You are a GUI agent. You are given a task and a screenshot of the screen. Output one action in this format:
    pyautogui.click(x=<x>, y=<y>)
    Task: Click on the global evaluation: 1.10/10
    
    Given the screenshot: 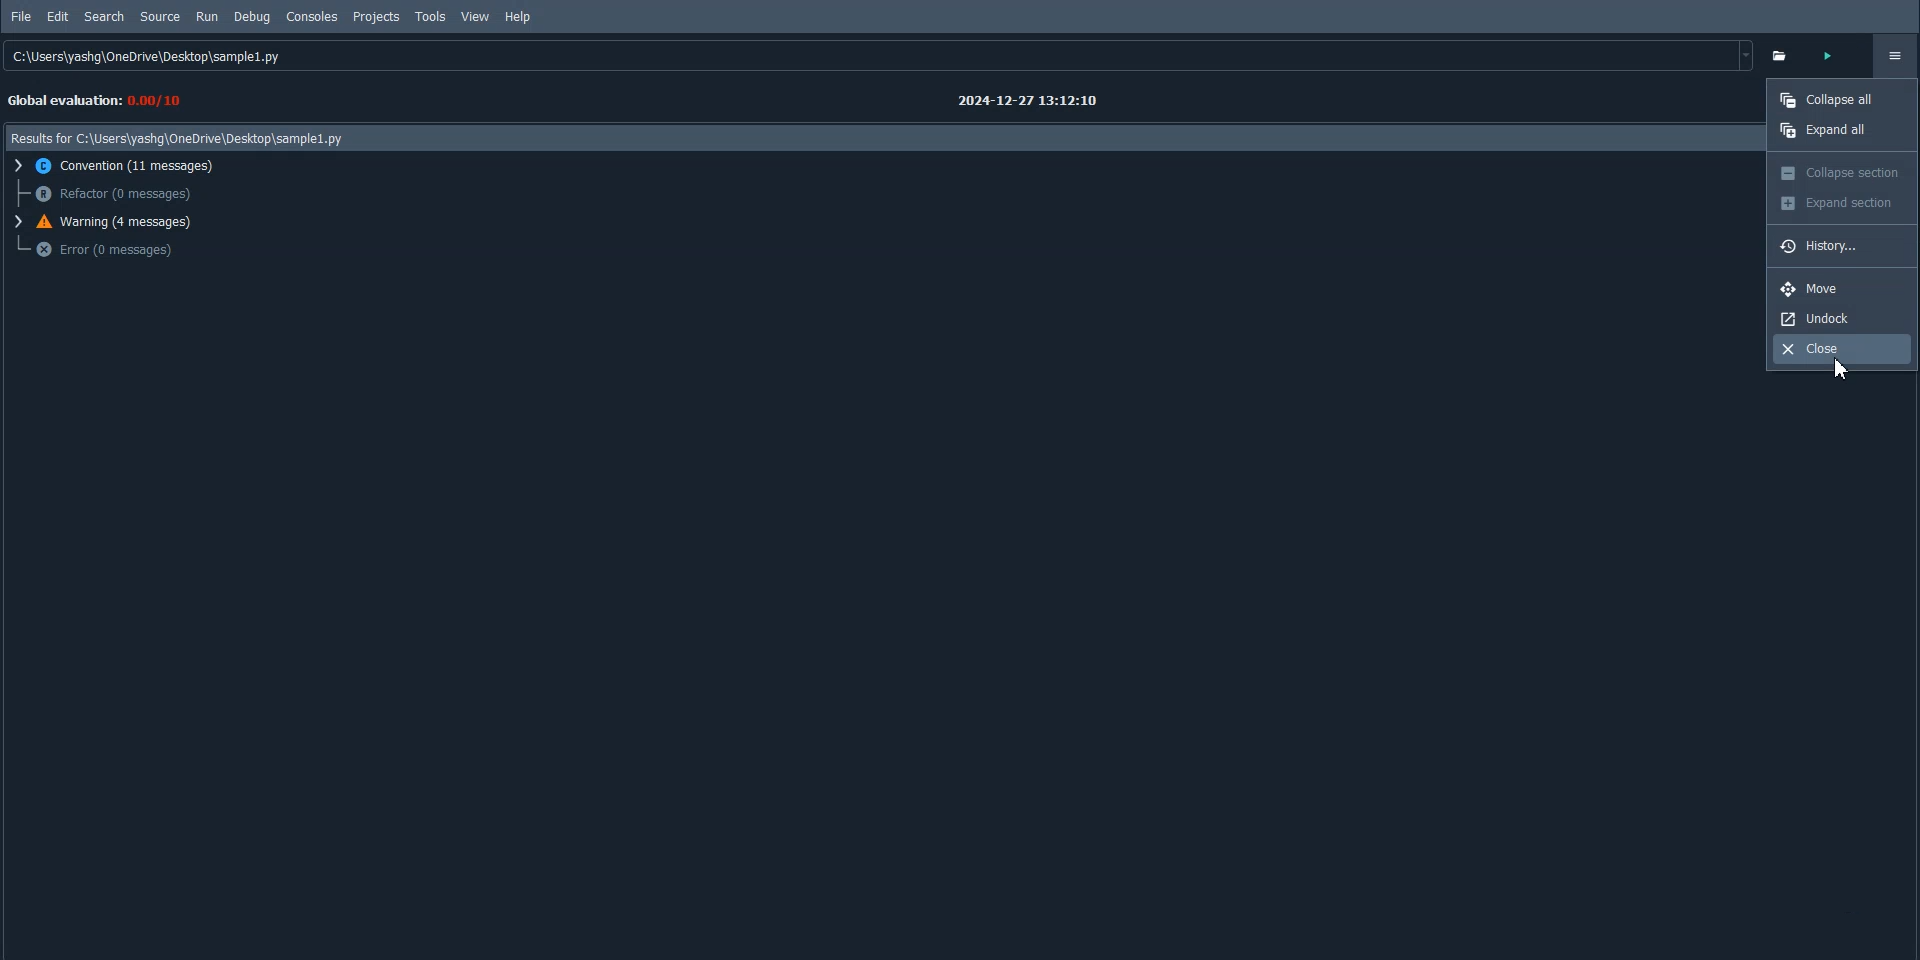 What is the action you would take?
    pyautogui.click(x=106, y=98)
    